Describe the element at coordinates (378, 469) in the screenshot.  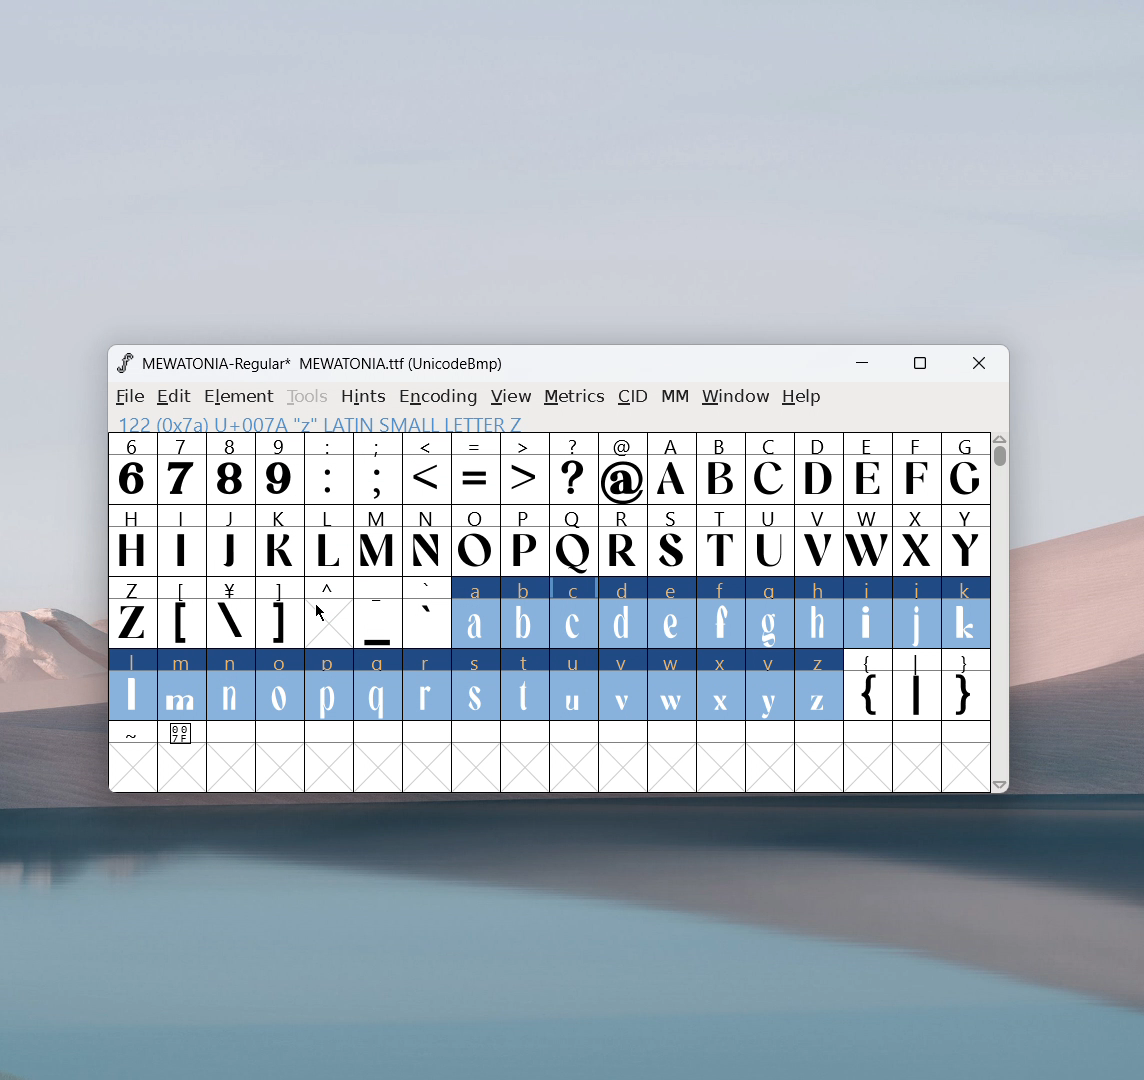
I see `;` at that location.